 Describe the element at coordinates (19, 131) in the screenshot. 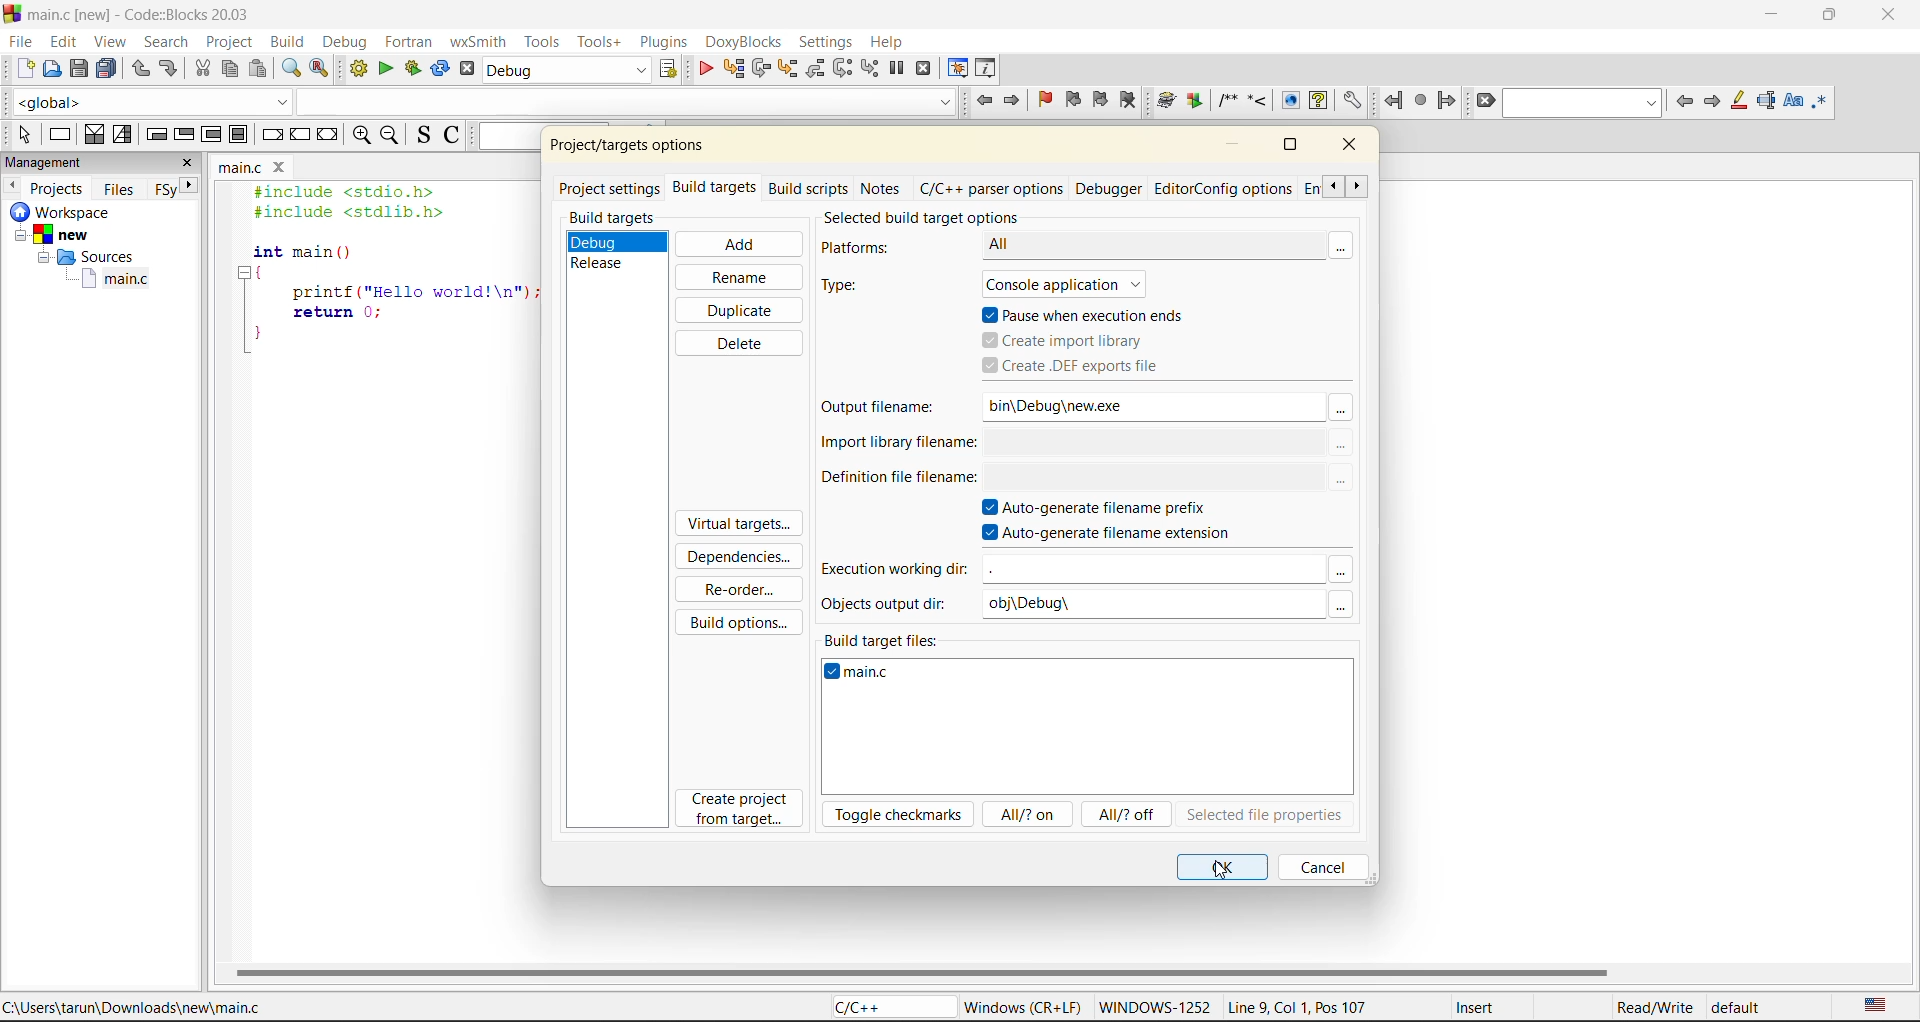

I see `select` at that location.